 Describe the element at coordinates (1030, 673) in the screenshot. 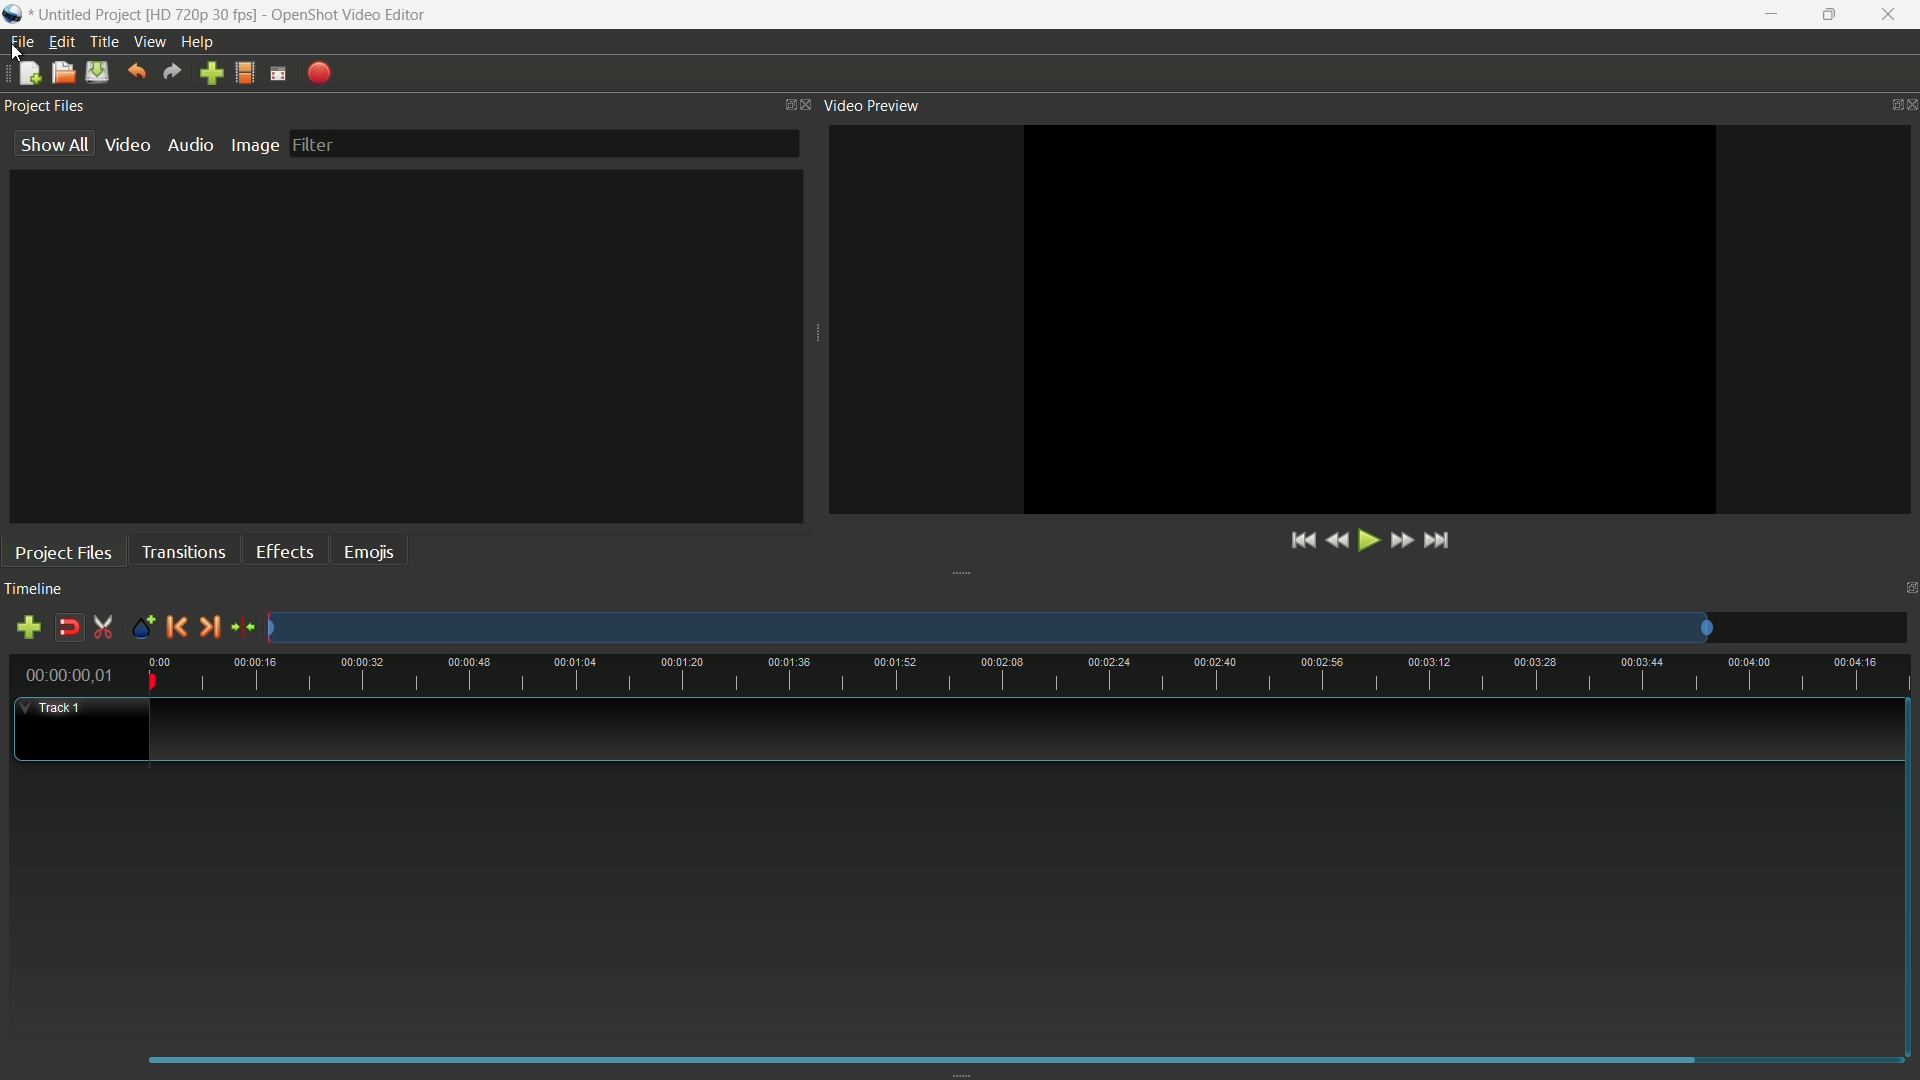

I see `time` at that location.